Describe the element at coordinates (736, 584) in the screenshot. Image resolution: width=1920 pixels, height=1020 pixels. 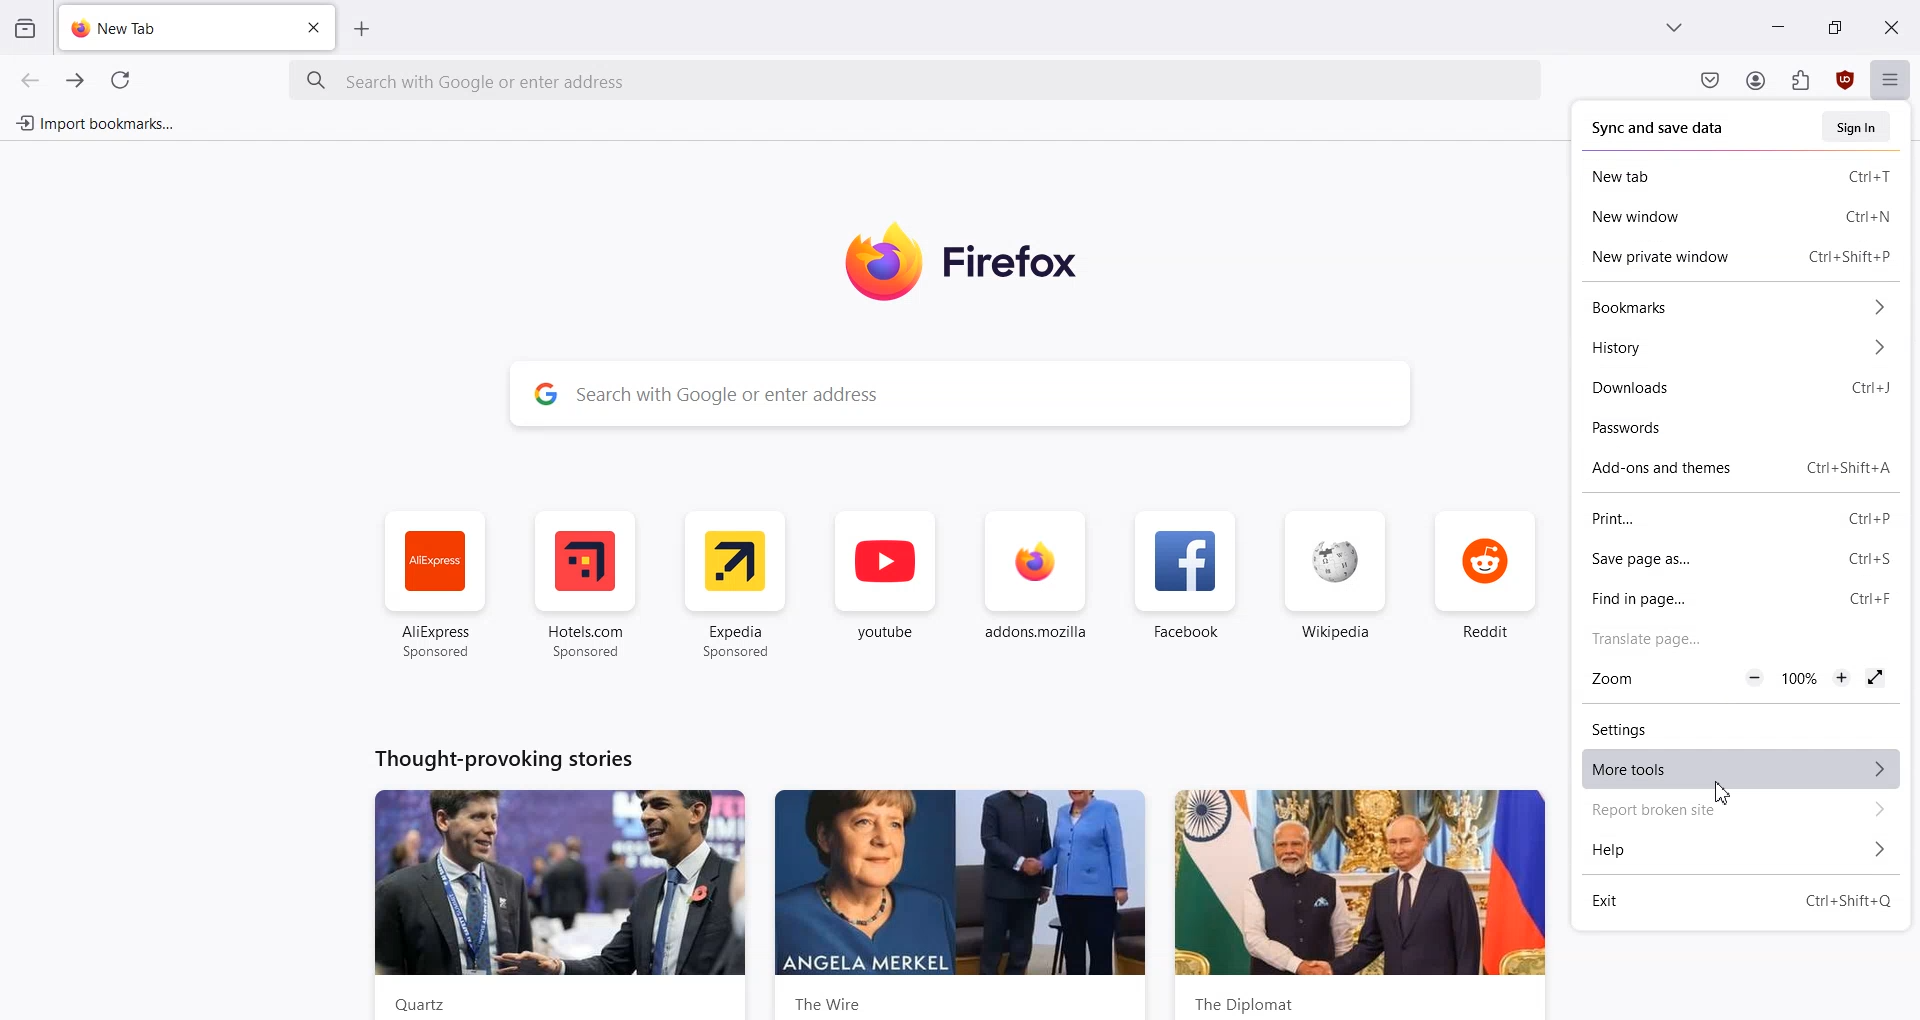
I see `Expedia Sponsored` at that location.